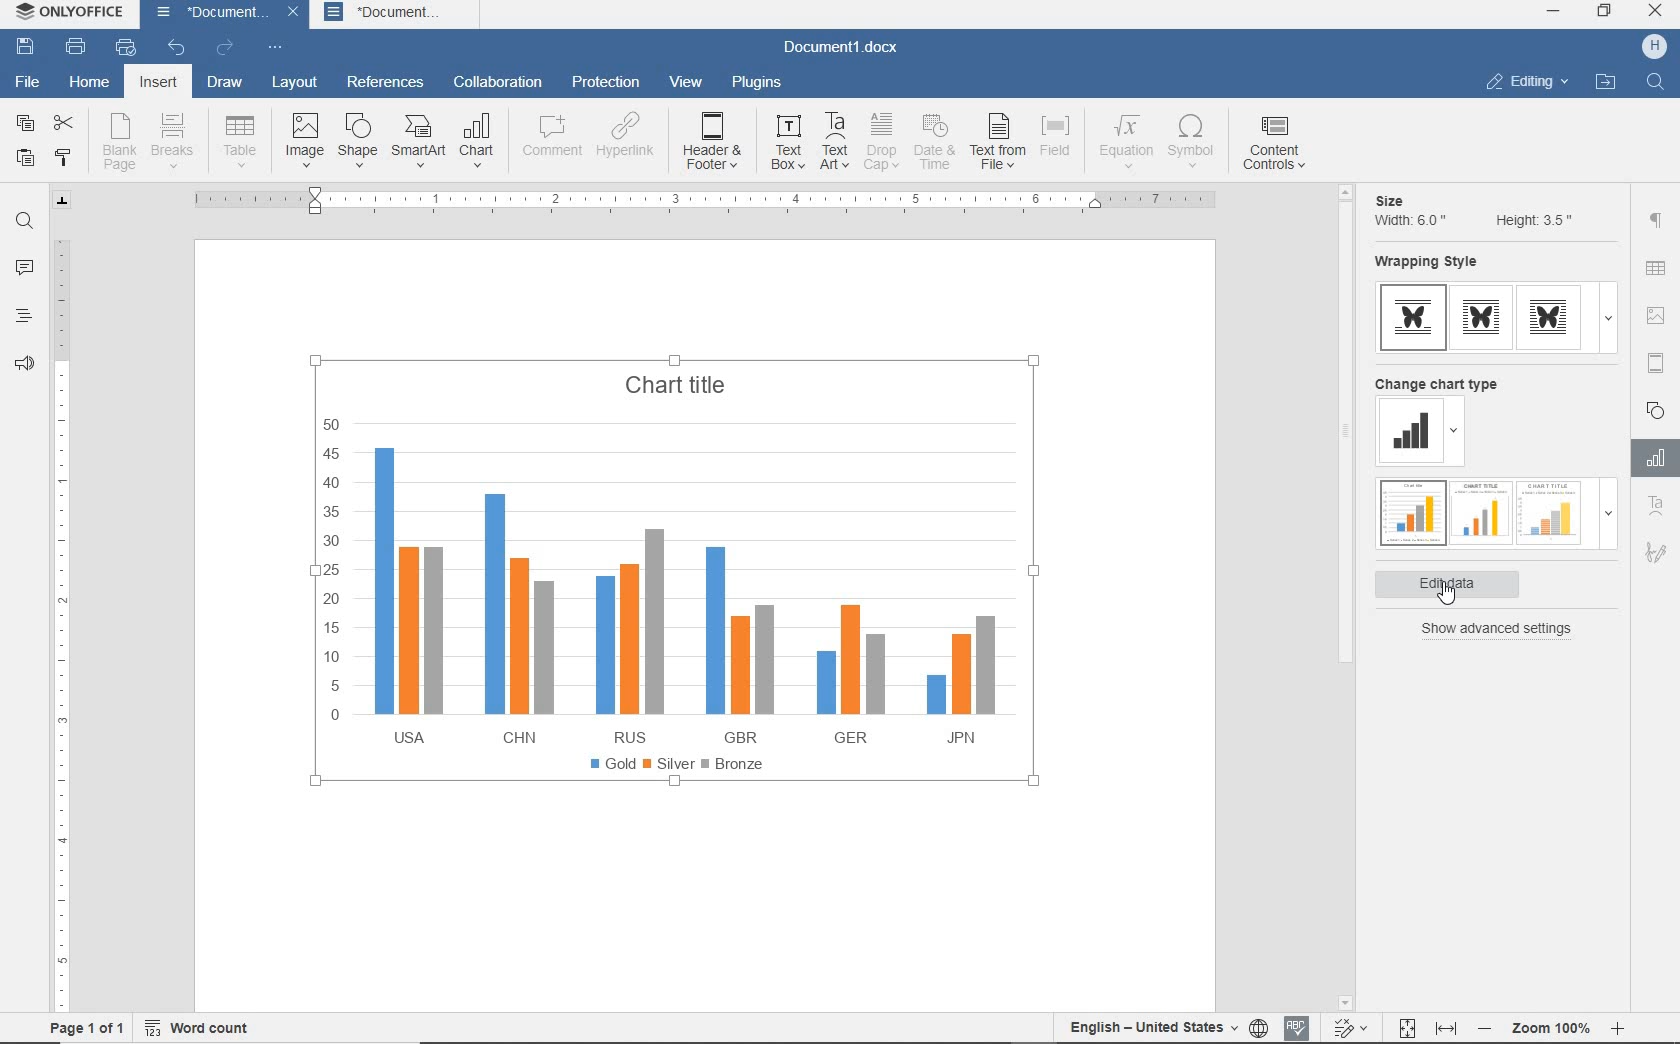 The image size is (1680, 1044). I want to click on tab stop, so click(63, 200).